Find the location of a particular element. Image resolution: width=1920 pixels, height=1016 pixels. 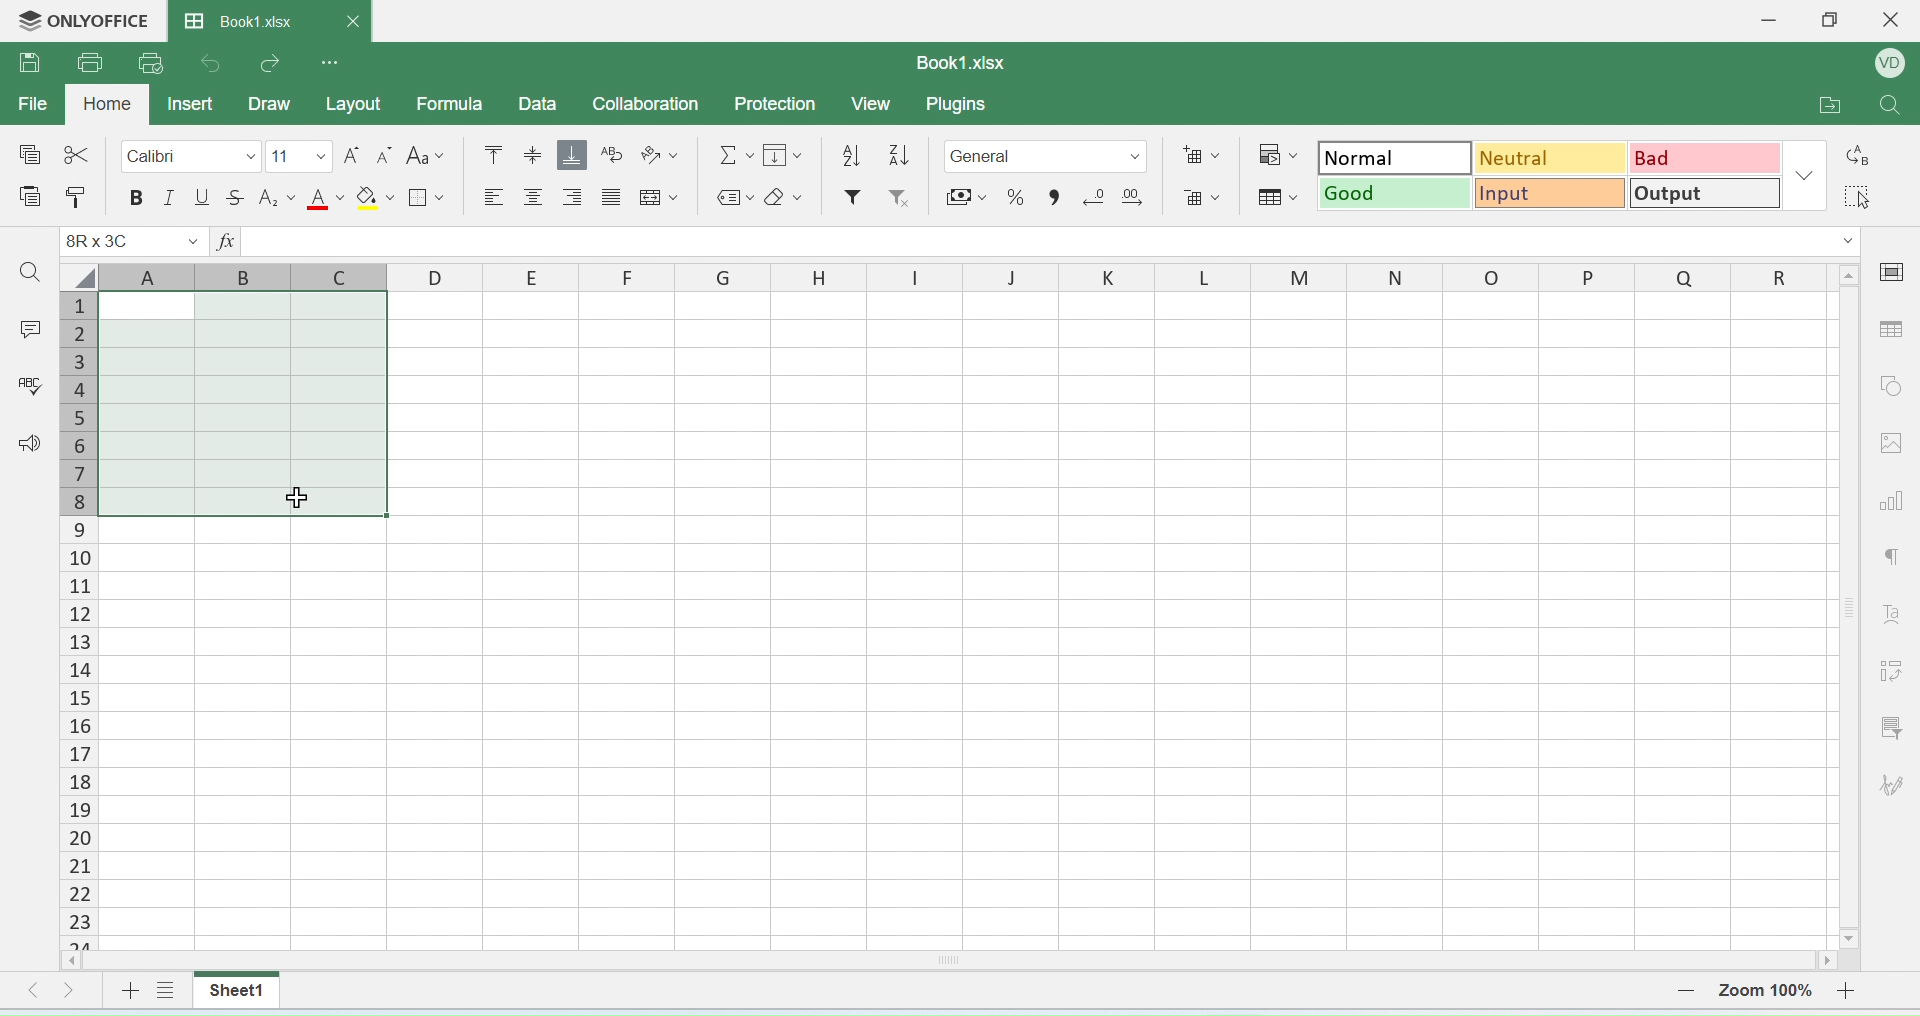

replace is located at coordinates (1861, 158).